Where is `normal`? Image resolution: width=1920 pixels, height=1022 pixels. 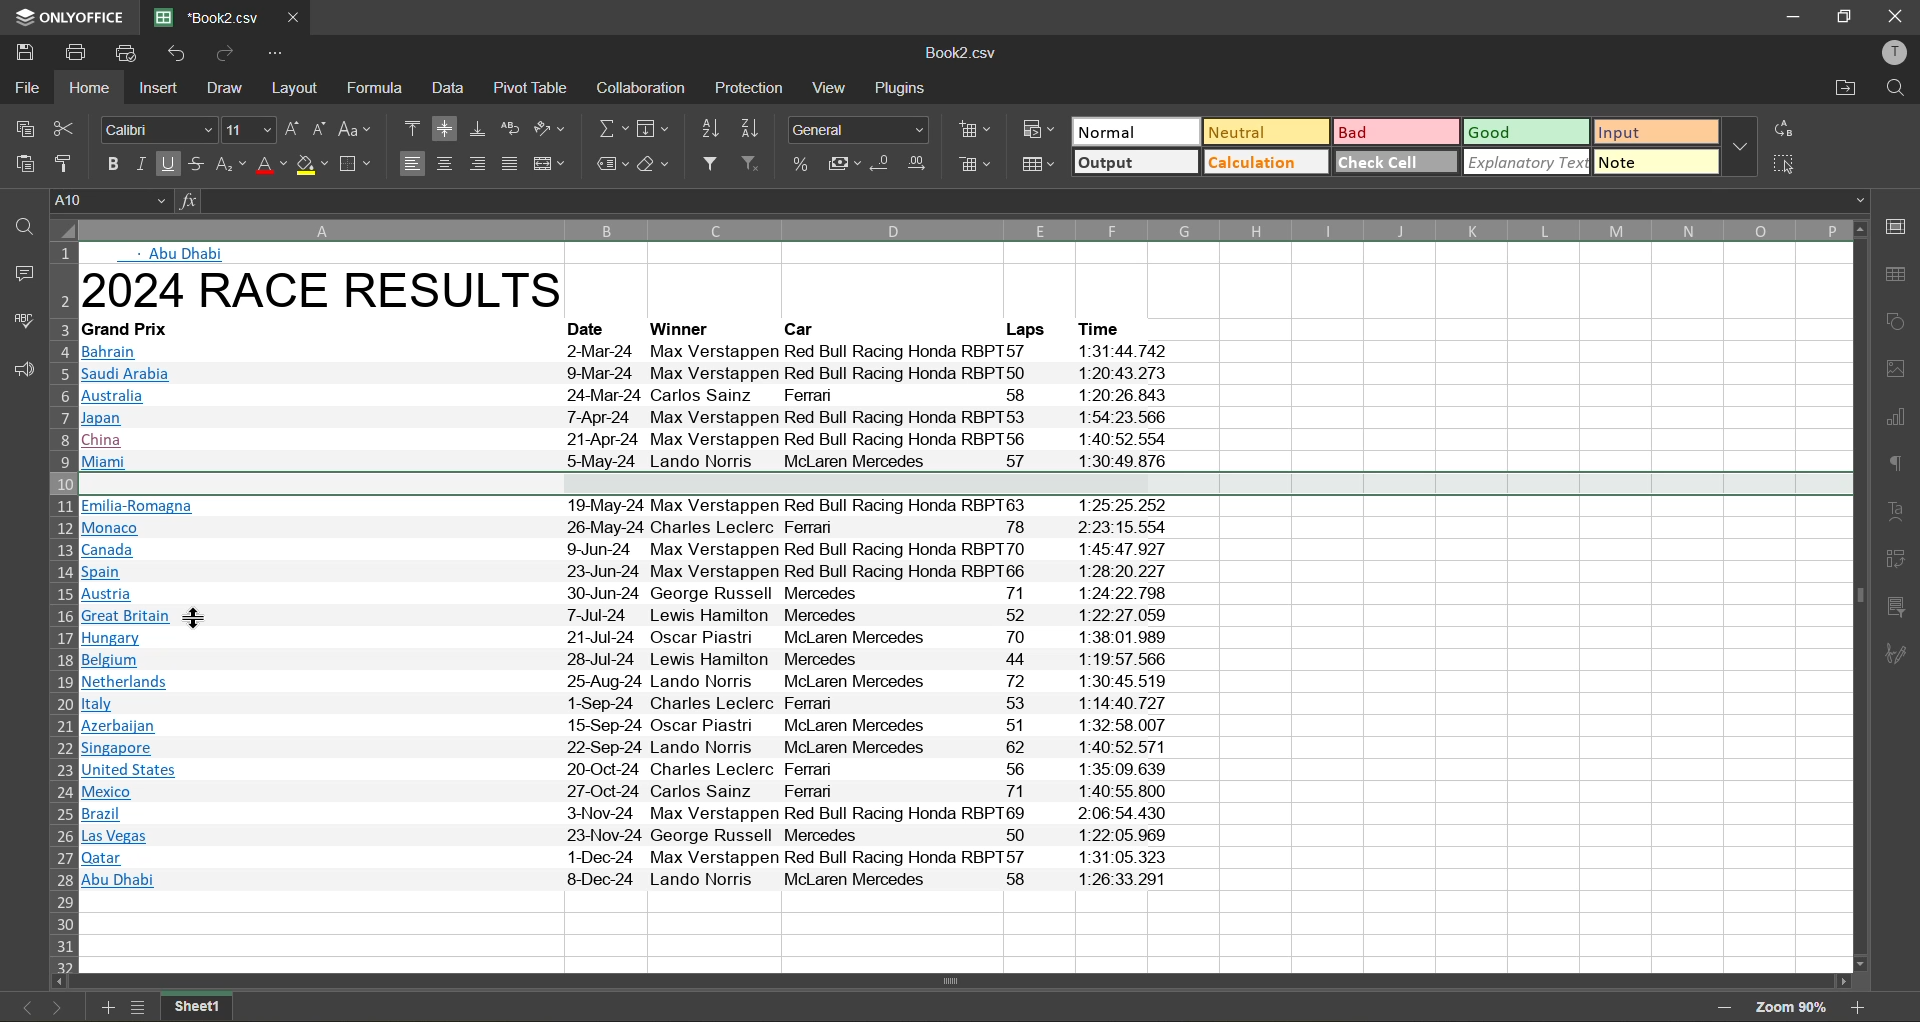 normal is located at coordinates (1135, 132).